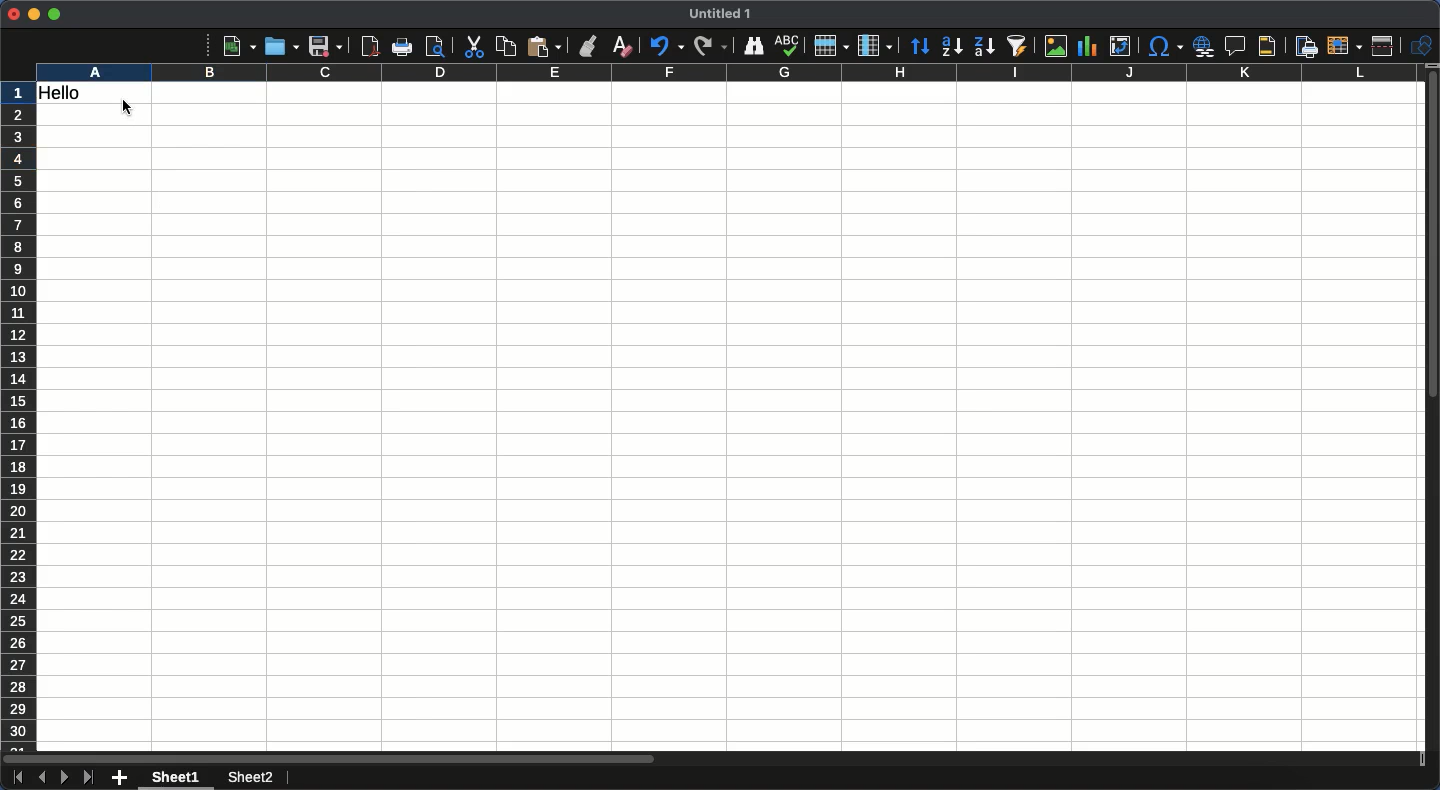  Describe the element at coordinates (1265, 47) in the screenshot. I see `Headers and footers` at that location.